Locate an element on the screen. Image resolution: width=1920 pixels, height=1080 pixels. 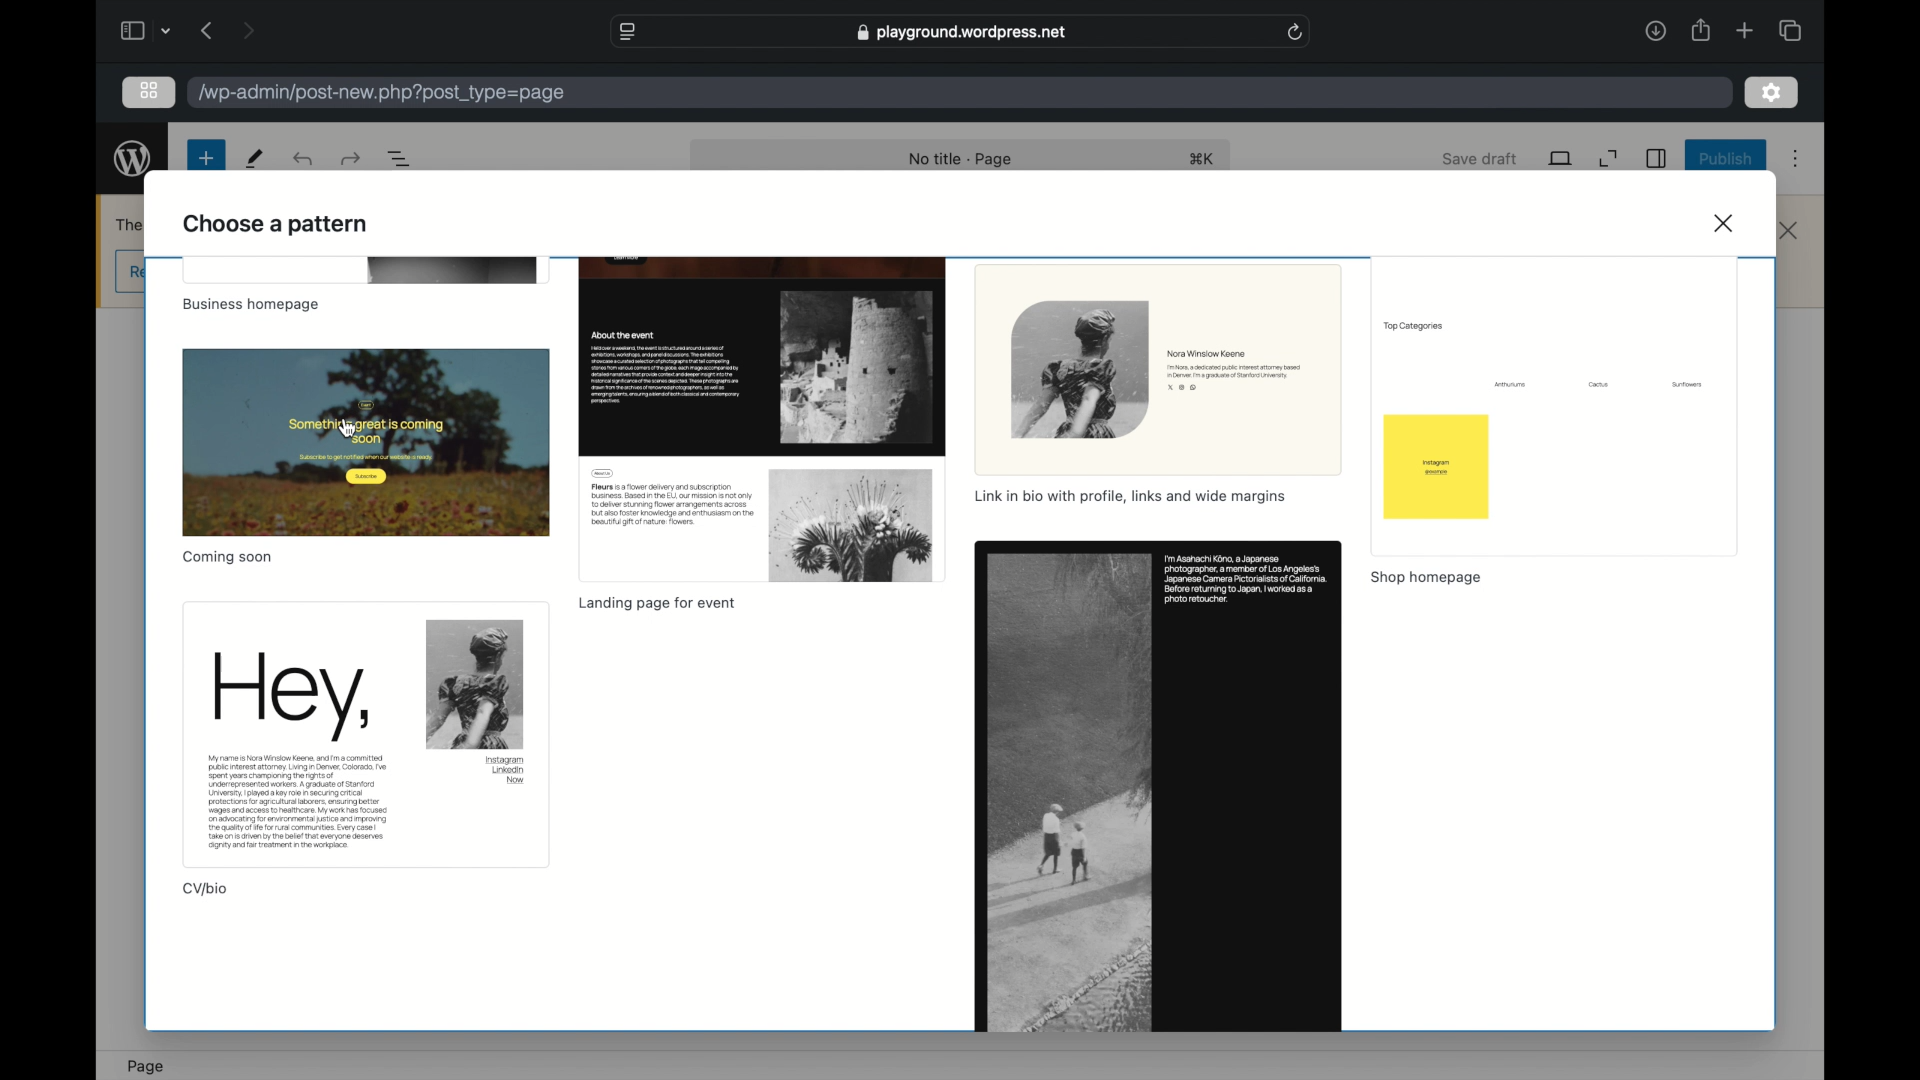
preview is located at coordinates (364, 271).